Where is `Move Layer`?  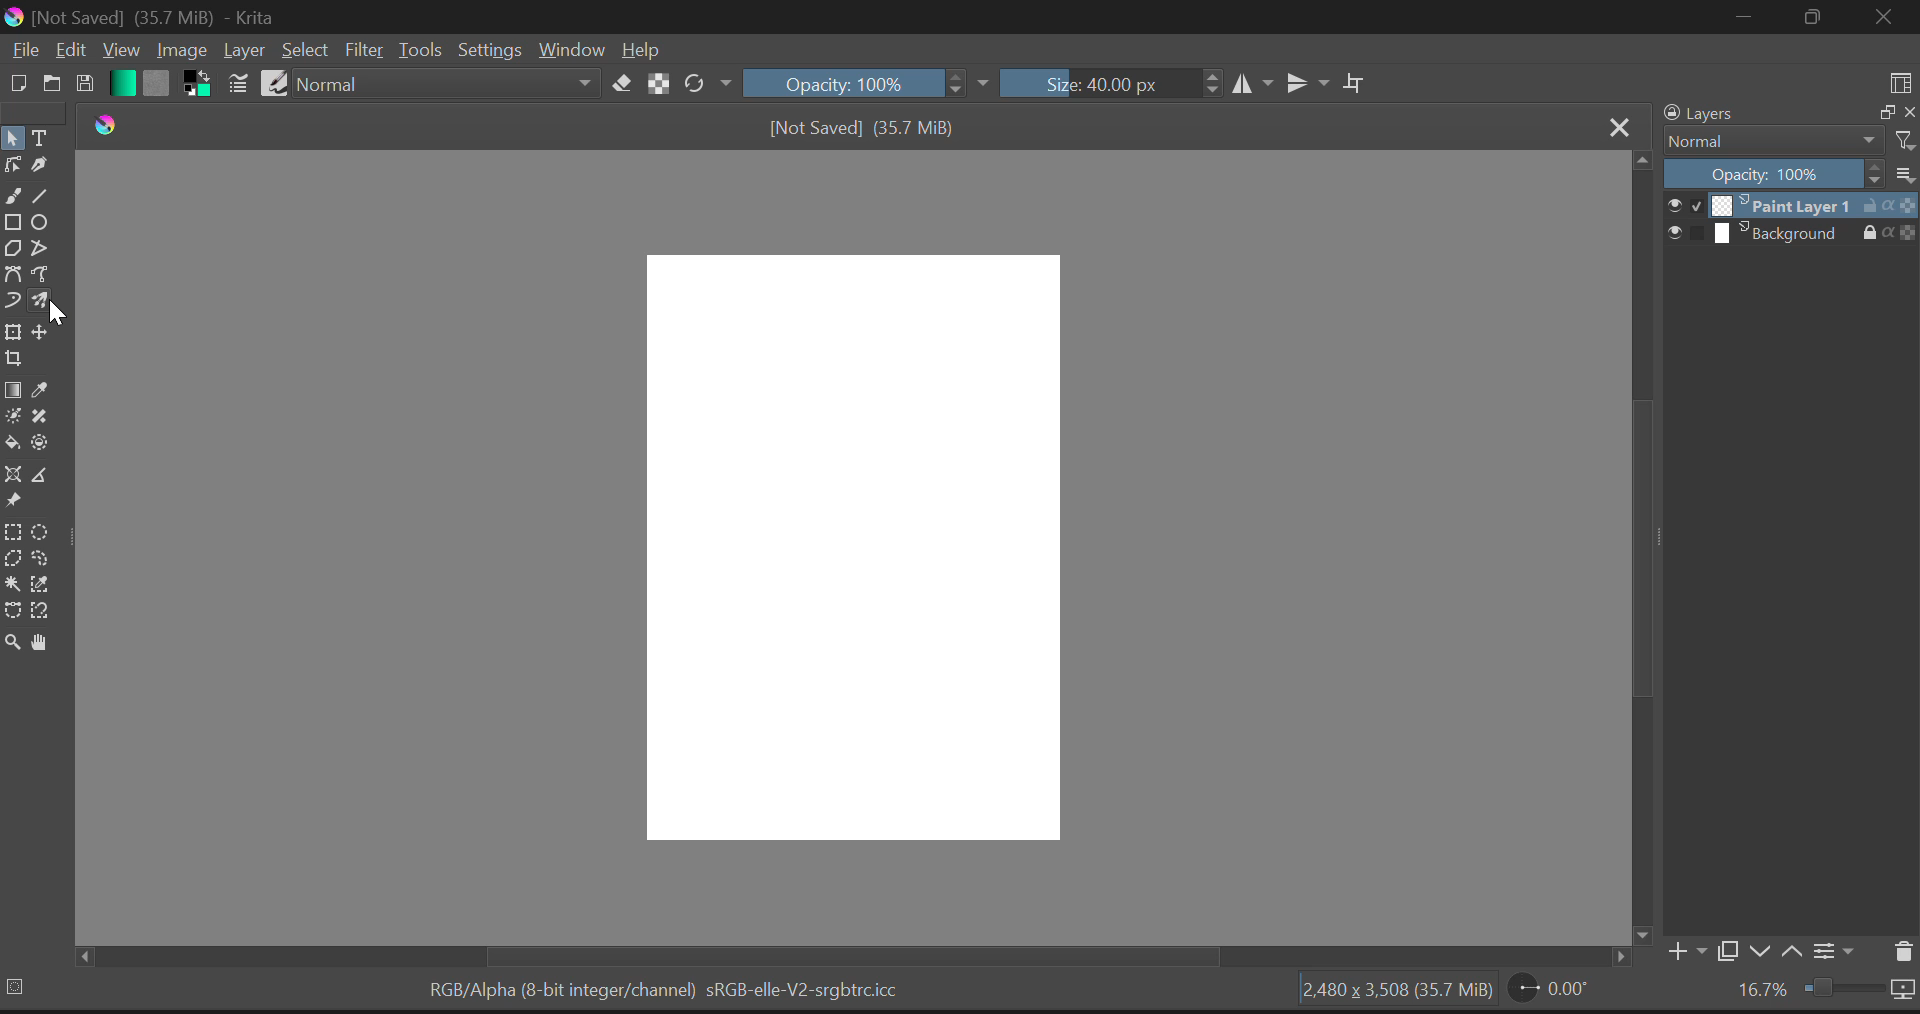
Move Layer is located at coordinates (44, 334).